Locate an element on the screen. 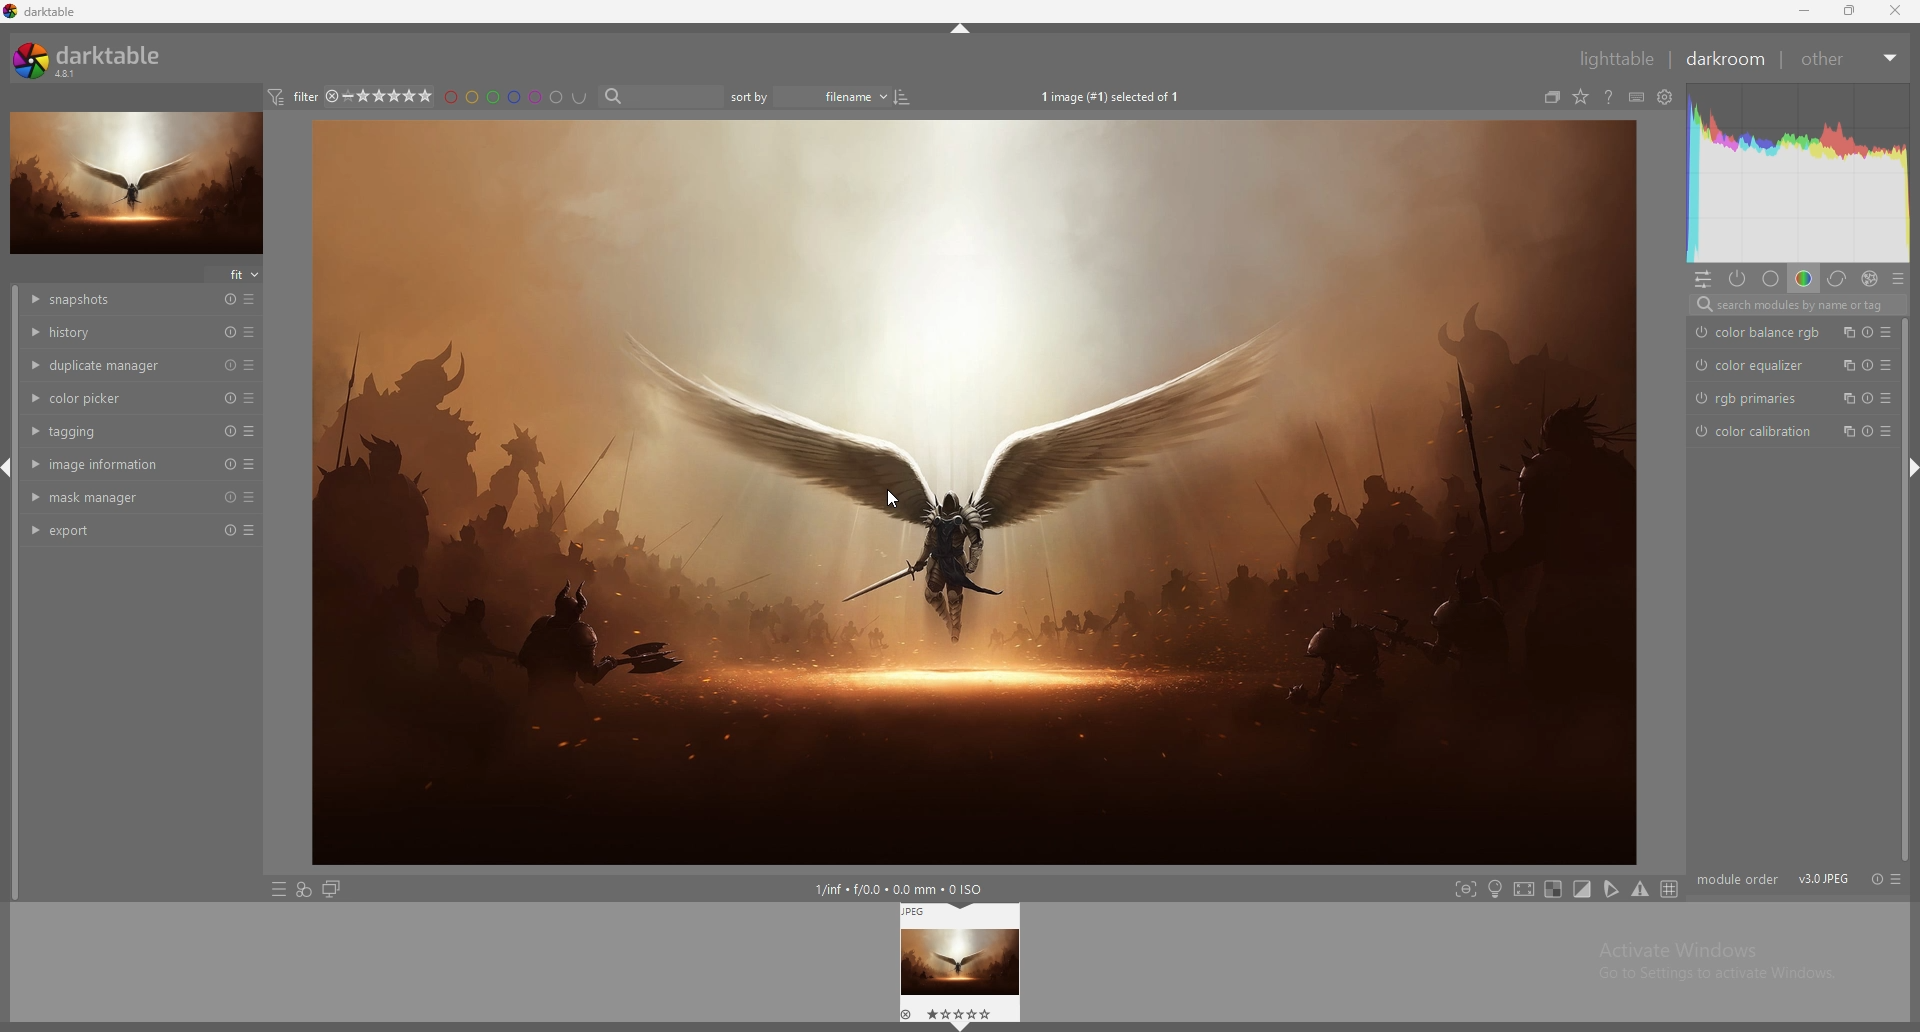 The width and height of the screenshot is (1920, 1032). effect is located at coordinates (1869, 279).